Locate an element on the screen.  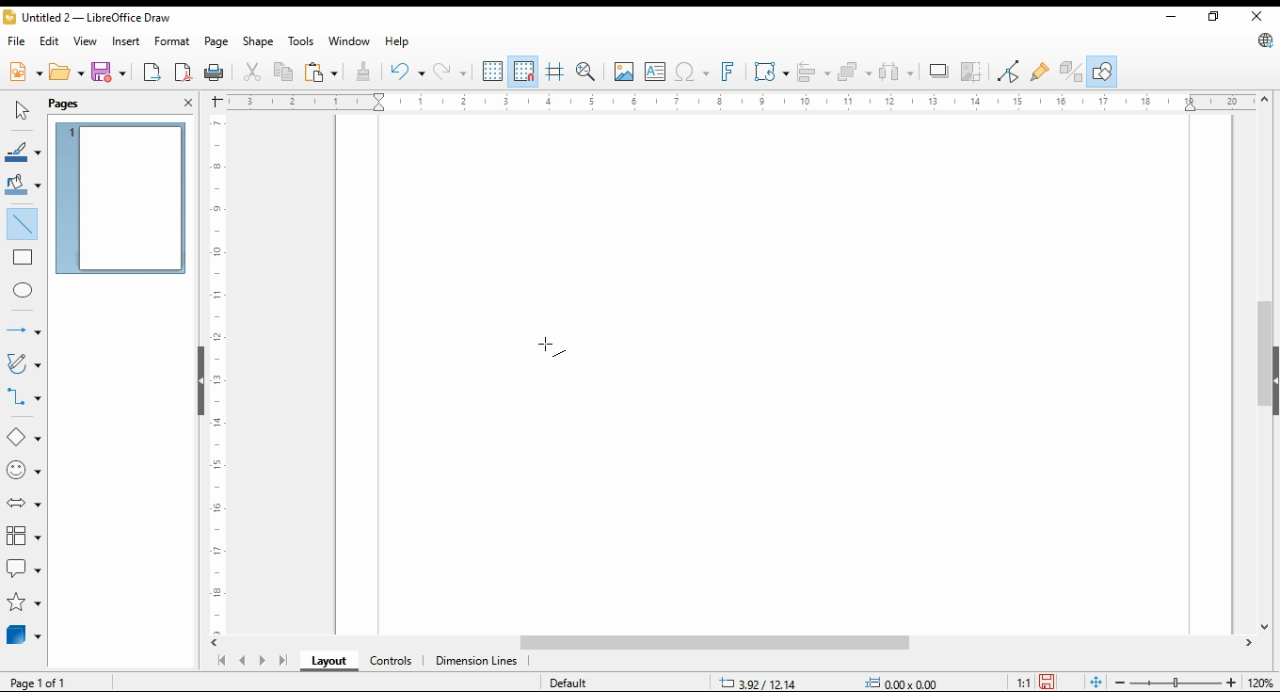
vertical scale is located at coordinates (215, 374).